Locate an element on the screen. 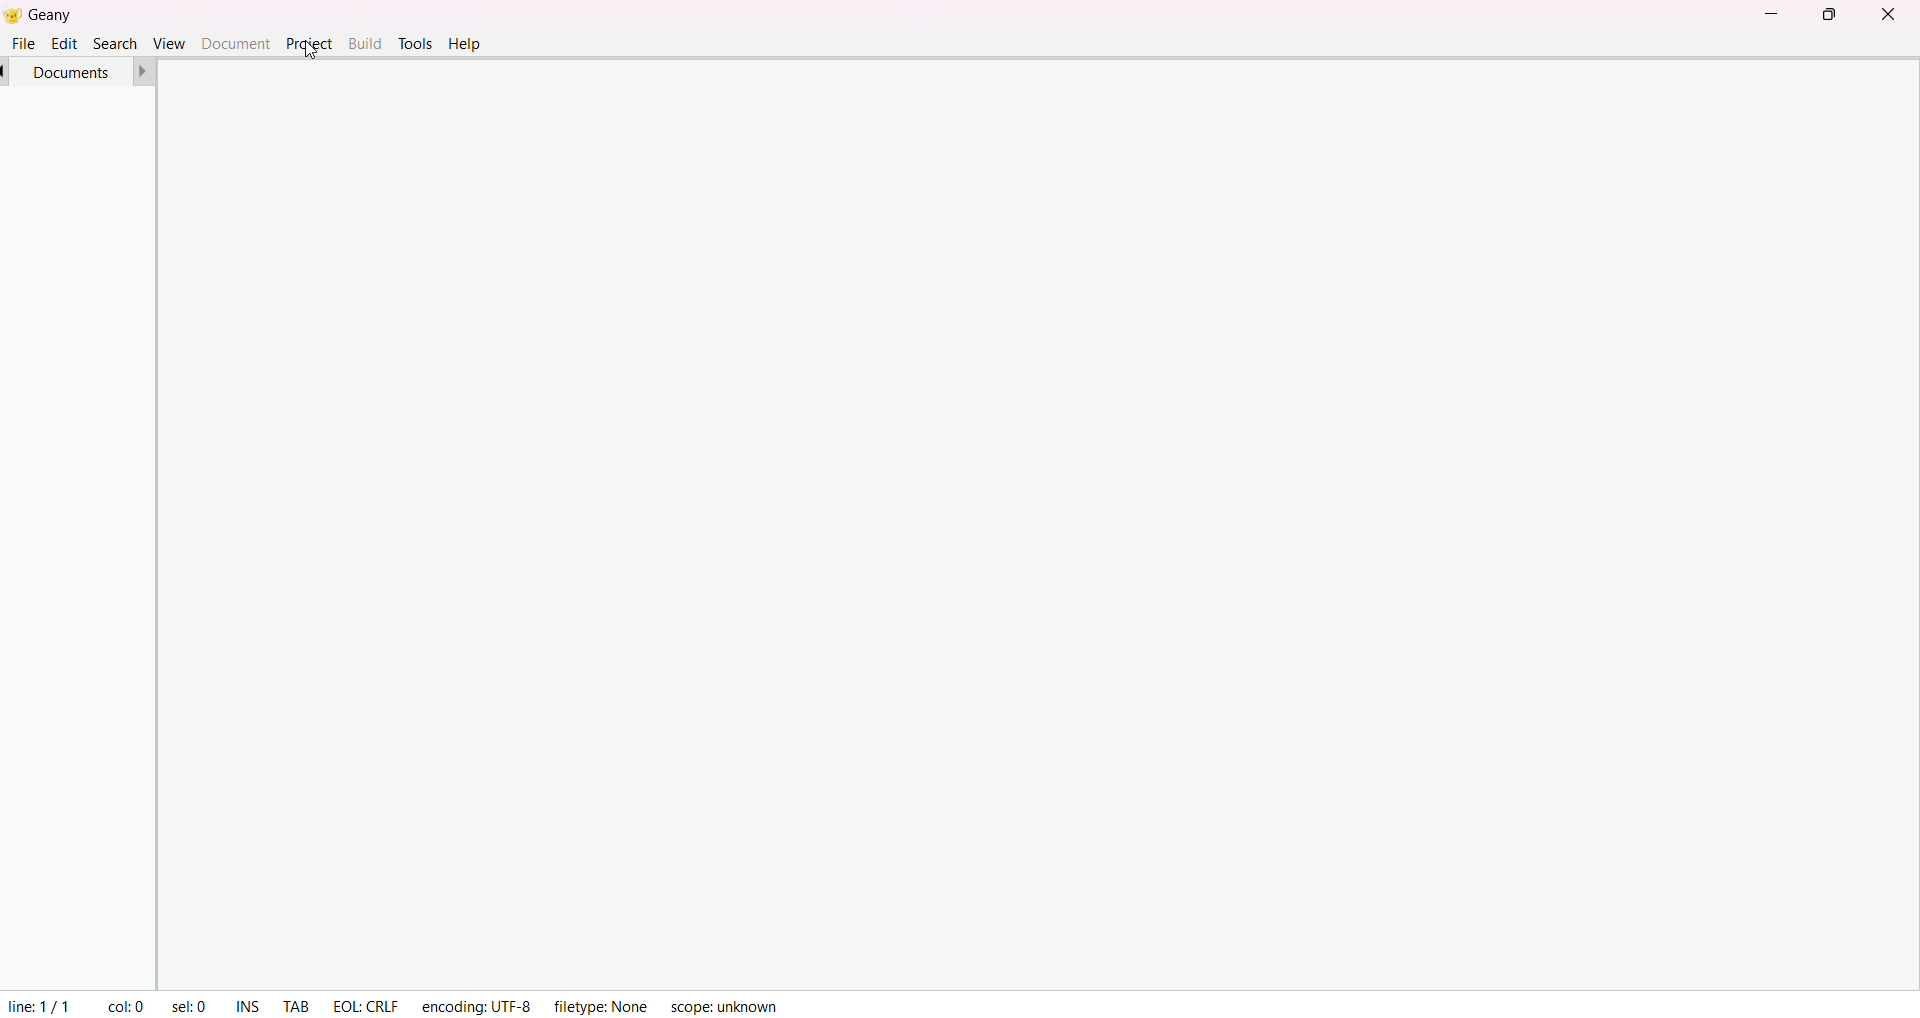 Image resolution: width=1920 pixels, height=1018 pixels. build is located at coordinates (365, 41).